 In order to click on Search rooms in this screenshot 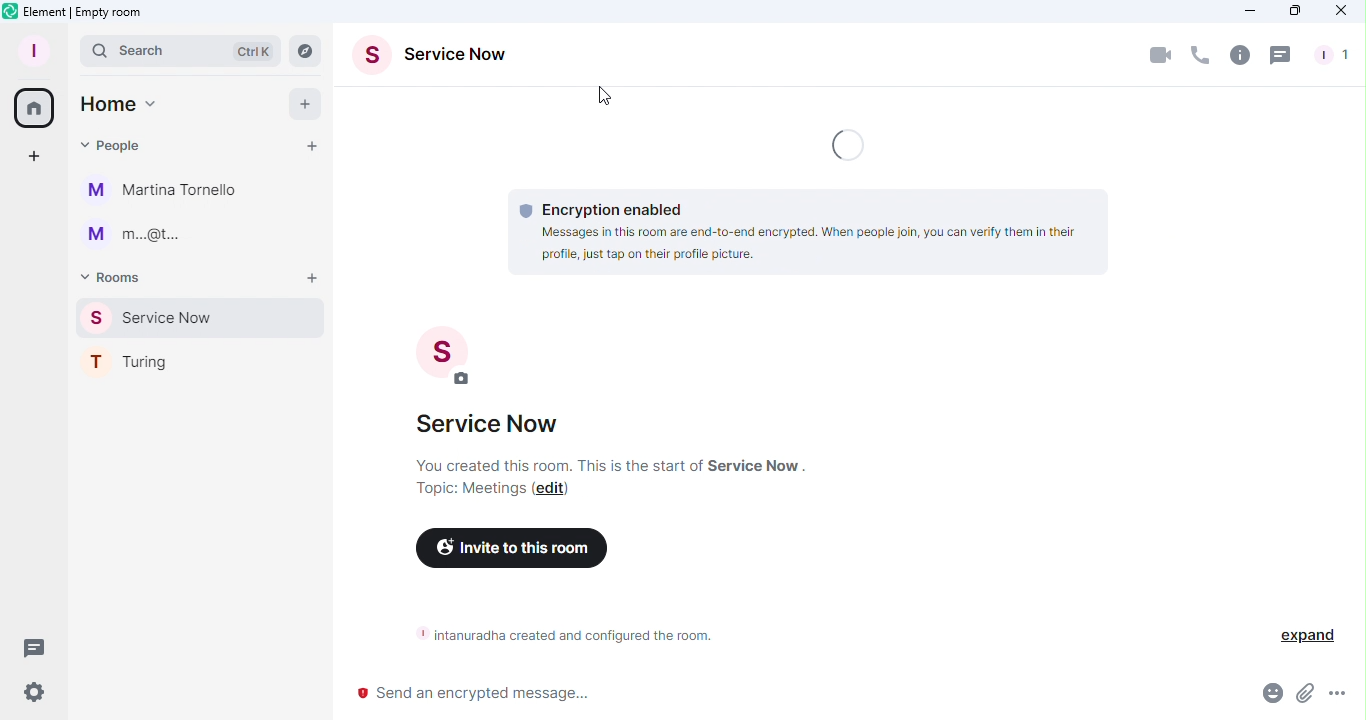, I will do `click(310, 51)`.